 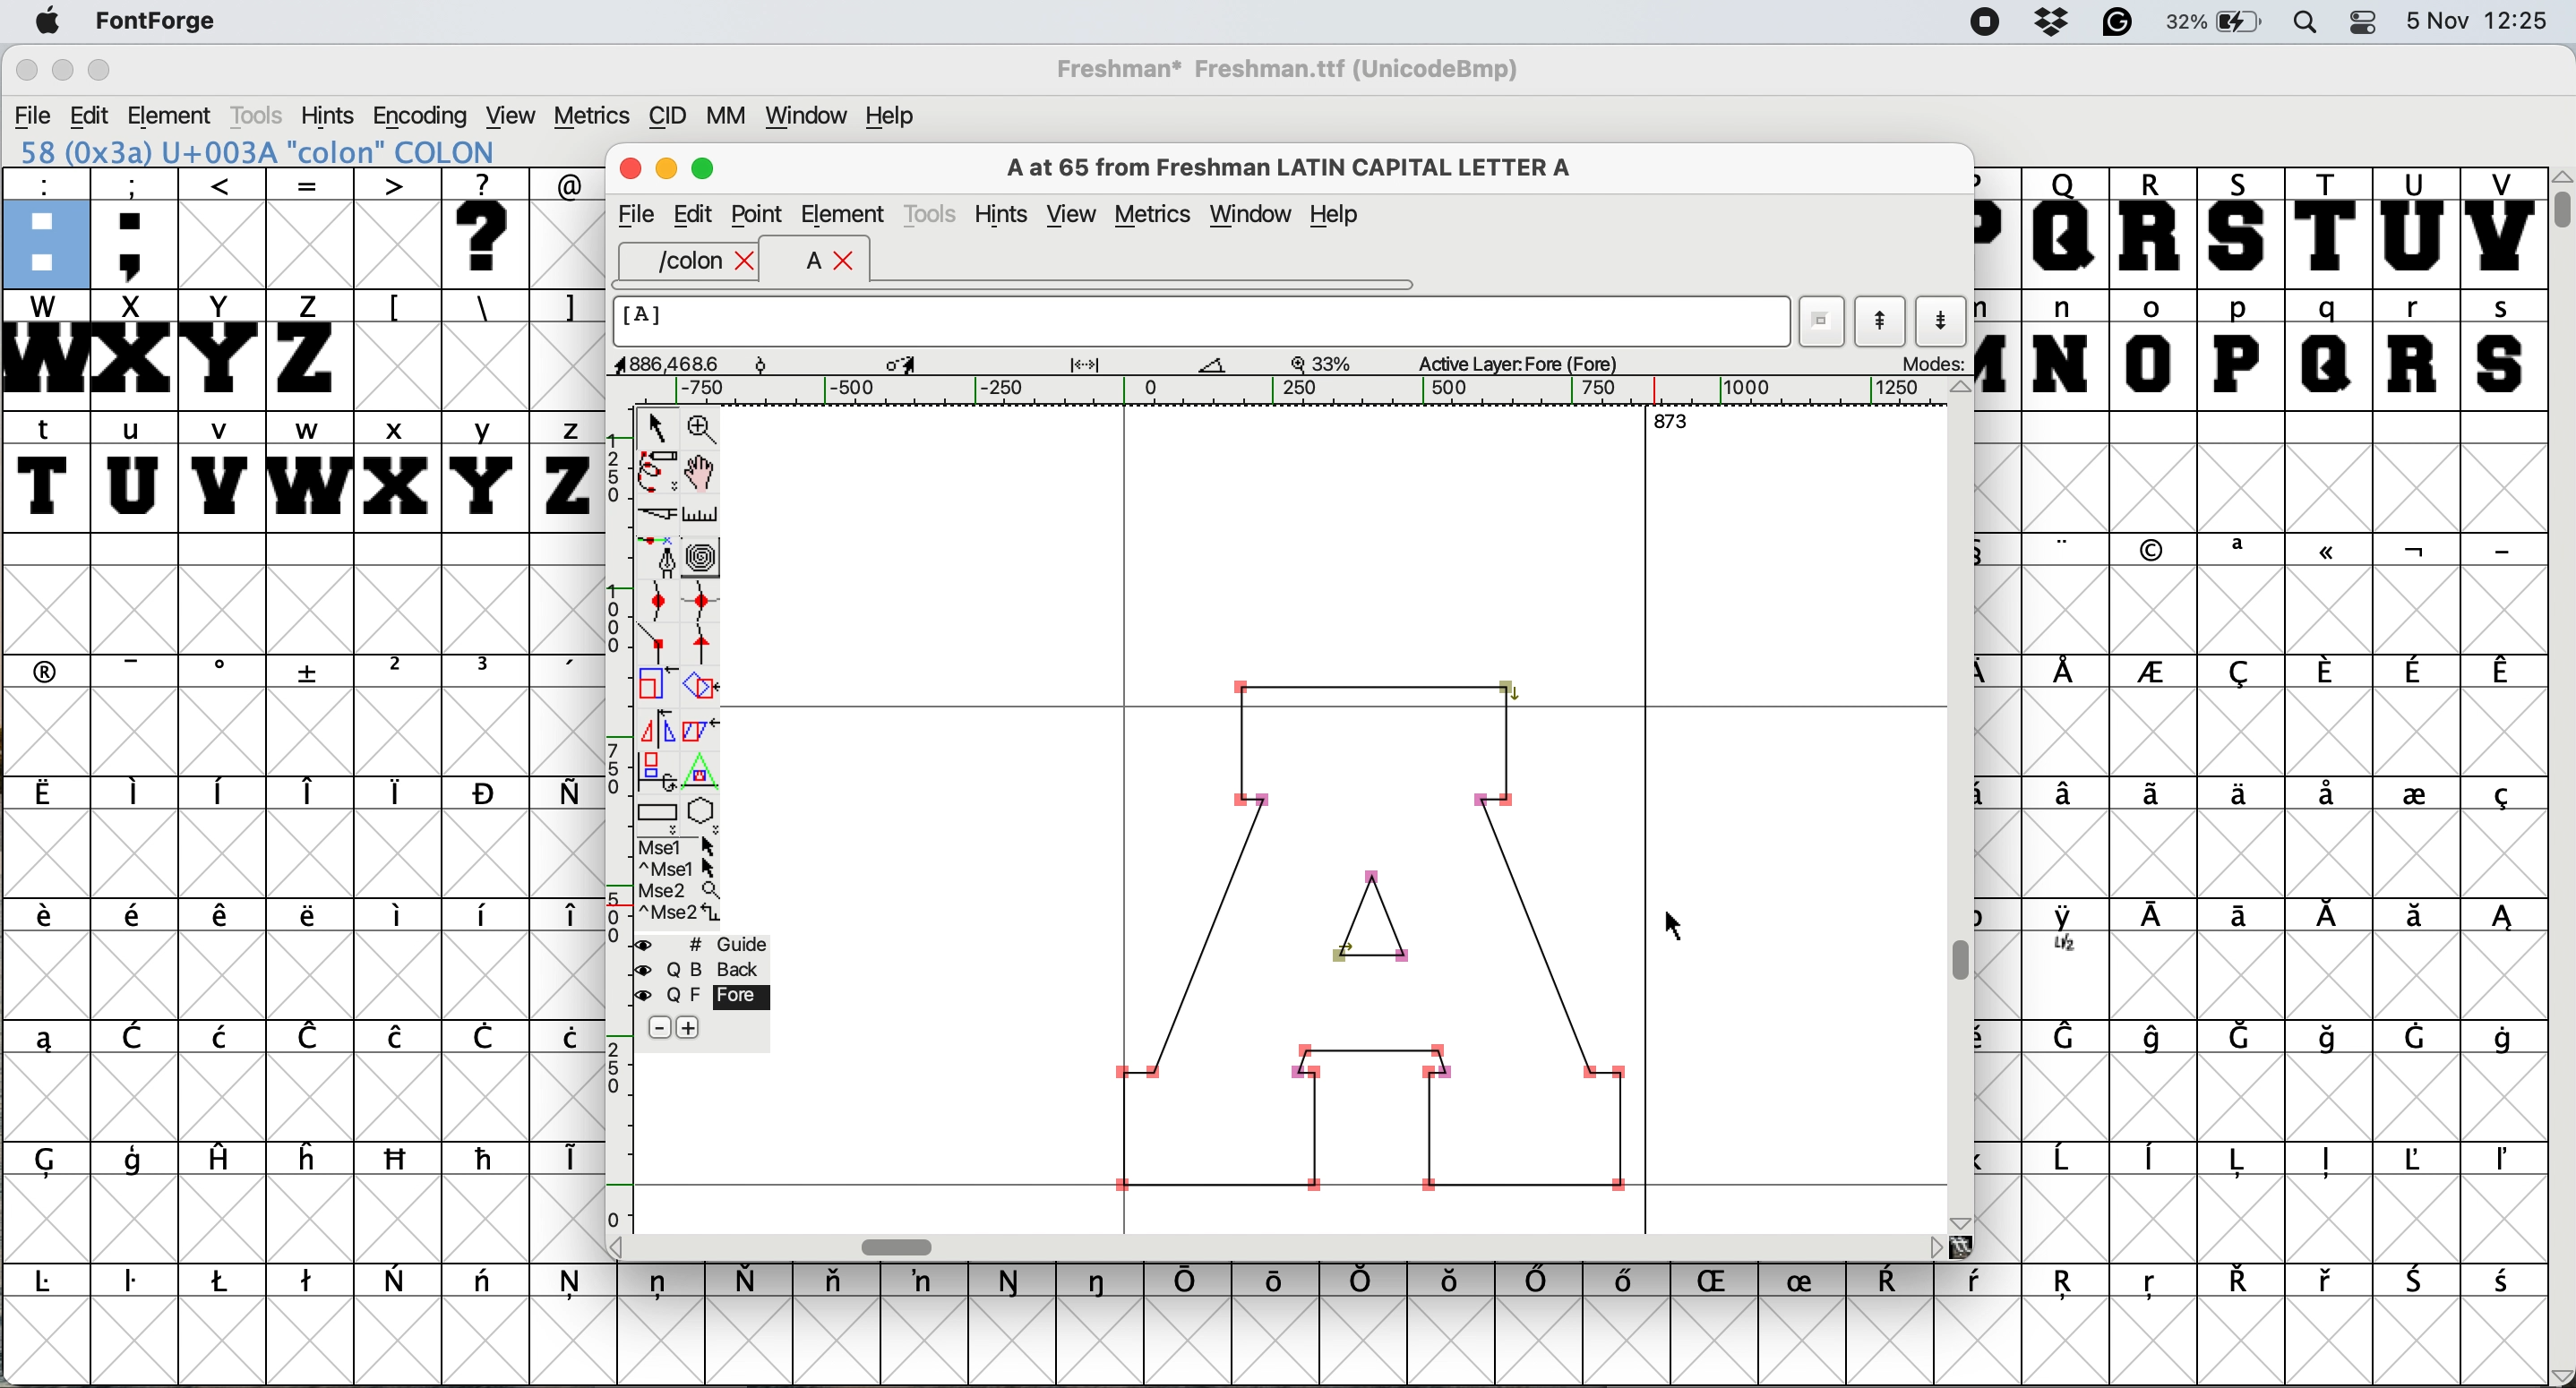 What do you see at coordinates (564, 919) in the screenshot?
I see `symbol` at bounding box center [564, 919].